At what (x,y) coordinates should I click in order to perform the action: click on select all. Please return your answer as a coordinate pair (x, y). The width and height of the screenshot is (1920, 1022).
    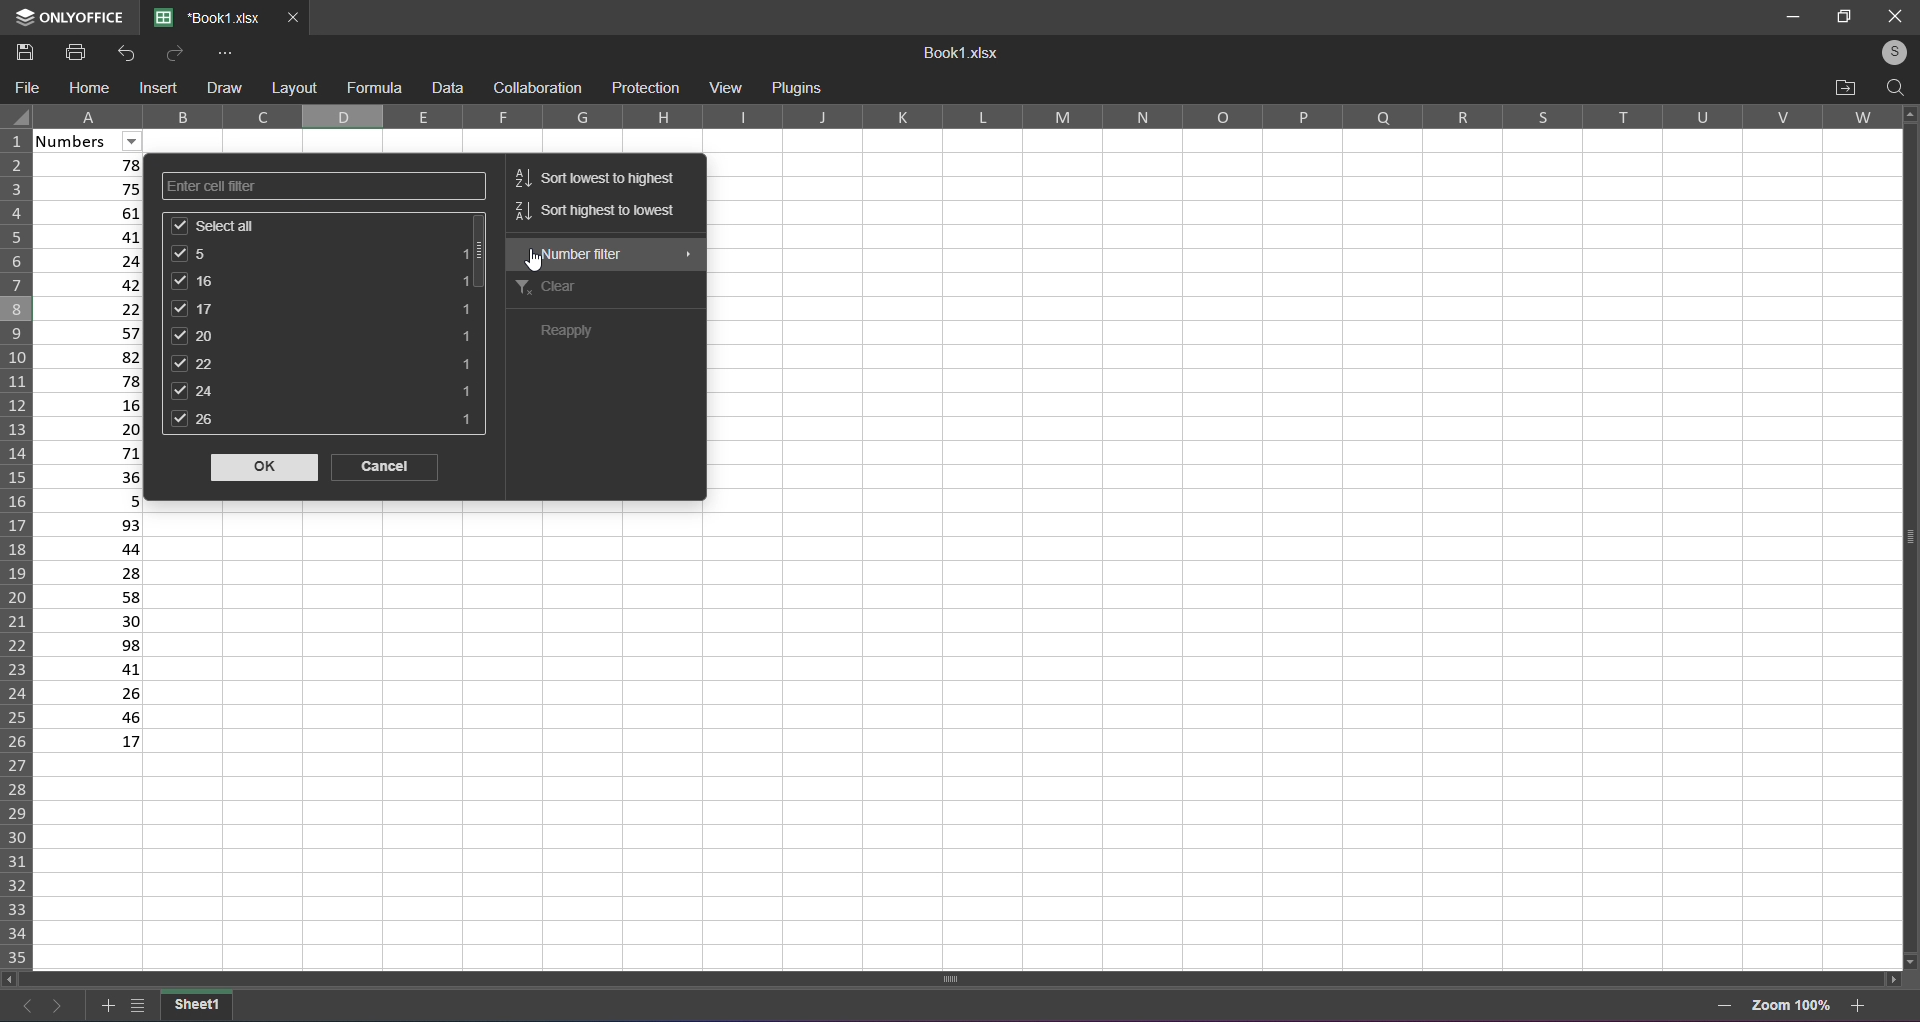
    Looking at the image, I should click on (16, 117).